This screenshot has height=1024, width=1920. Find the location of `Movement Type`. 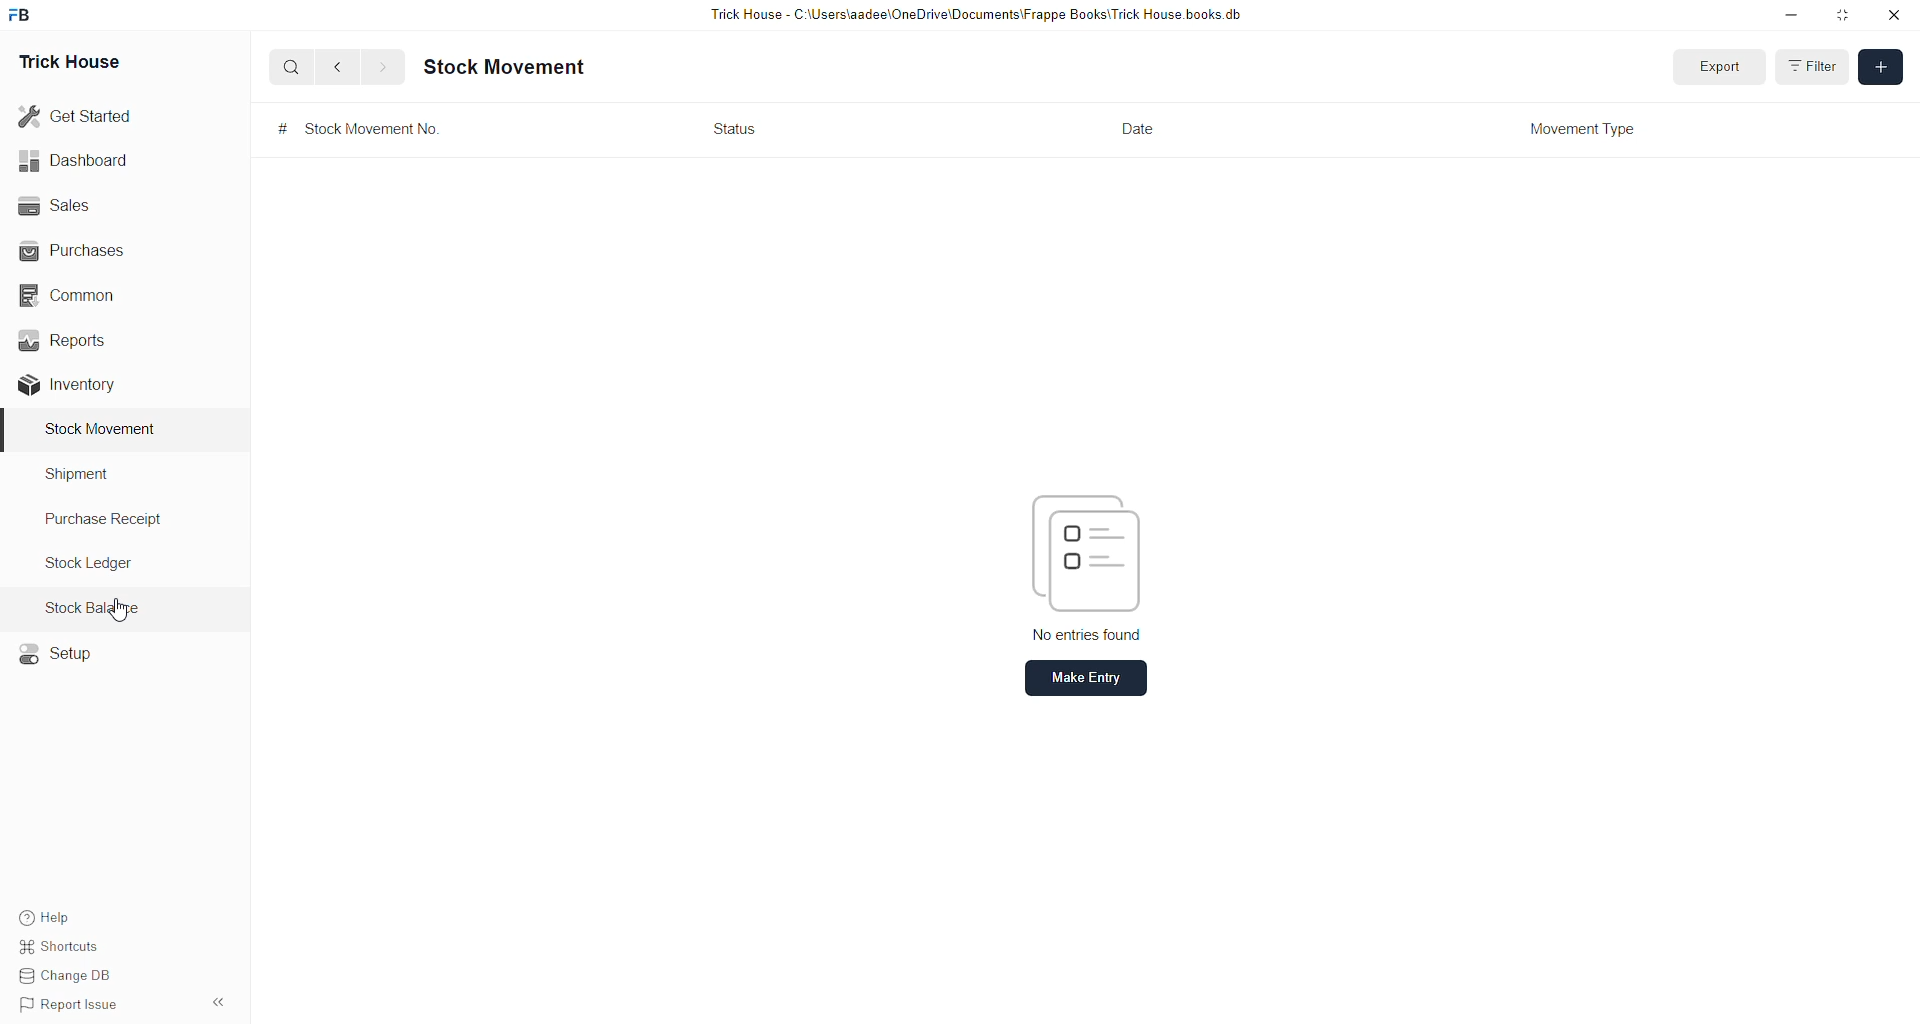

Movement Type is located at coordinates (1591, 129).